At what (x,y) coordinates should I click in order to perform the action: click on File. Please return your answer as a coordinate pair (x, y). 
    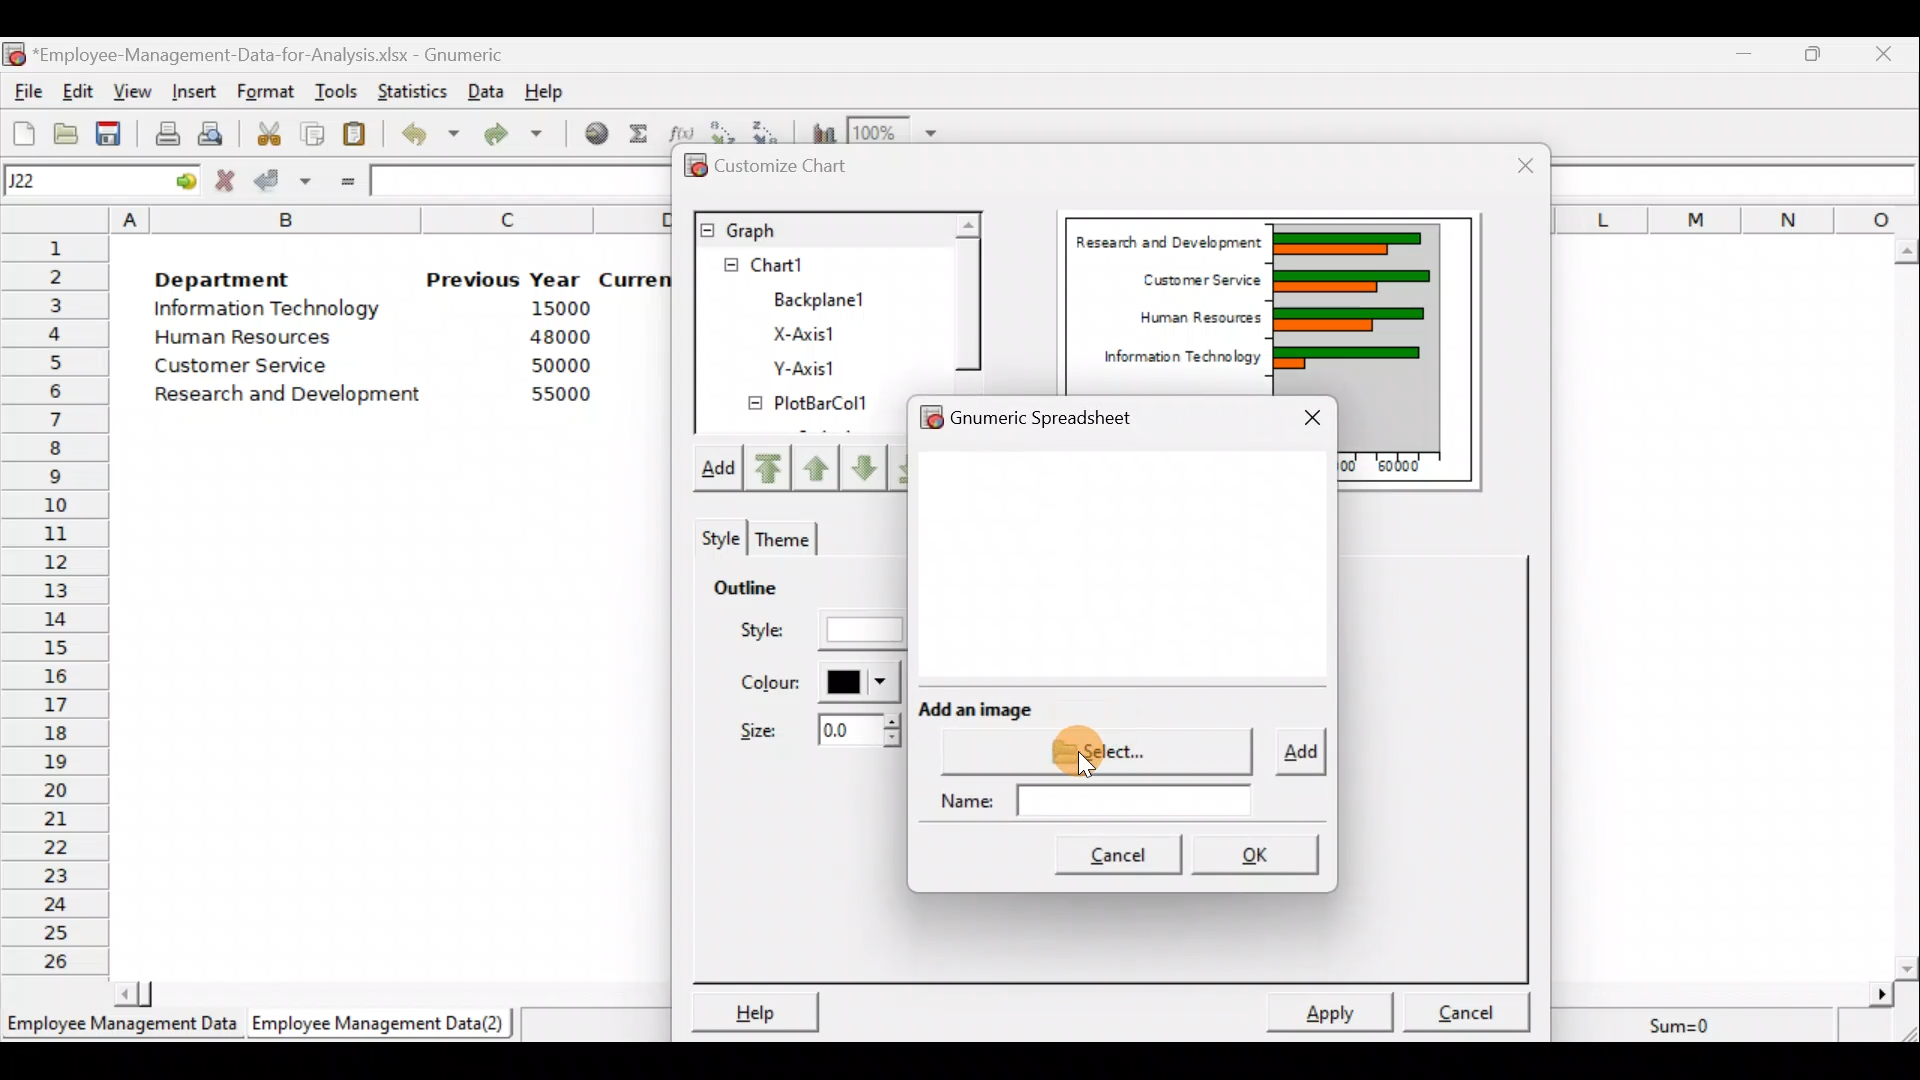
    Looking at the image, I should click on (25, 91).